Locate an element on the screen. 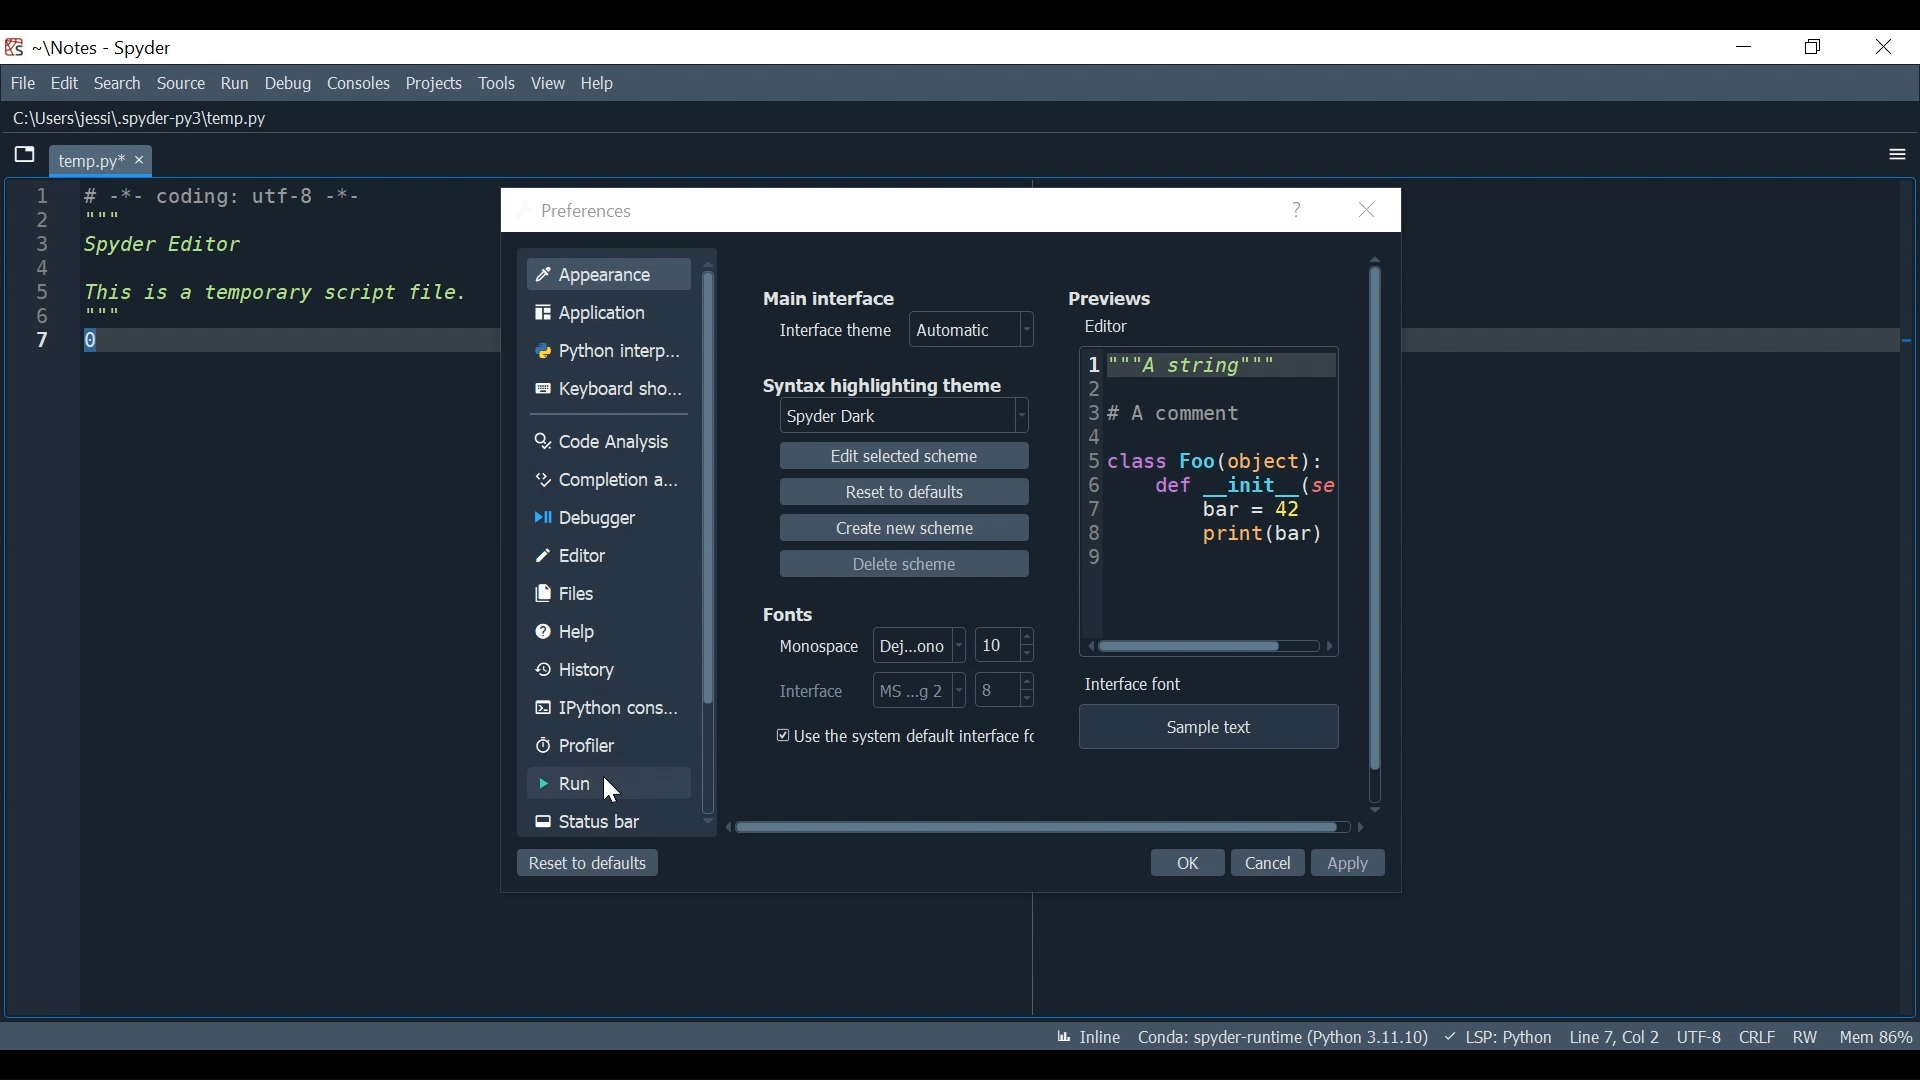  Select Monospace Font is located at coordinates (871, 647).